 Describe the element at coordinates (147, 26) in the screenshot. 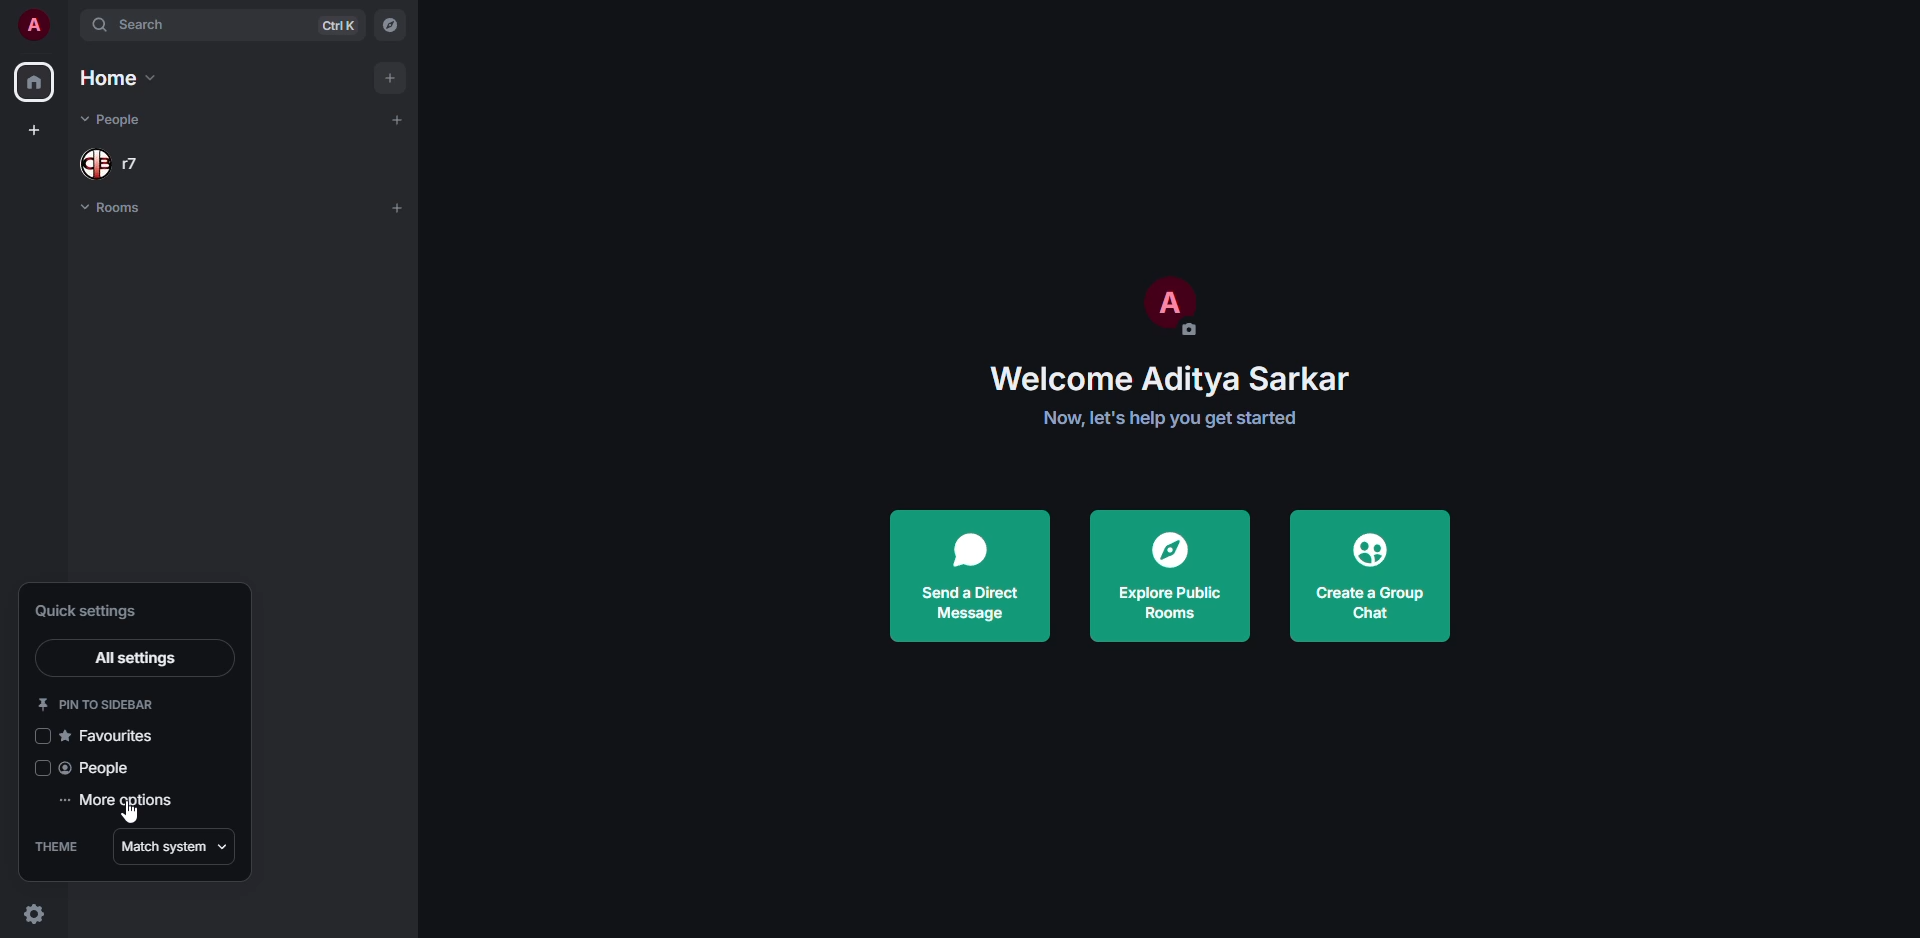

I see `search` at that location.